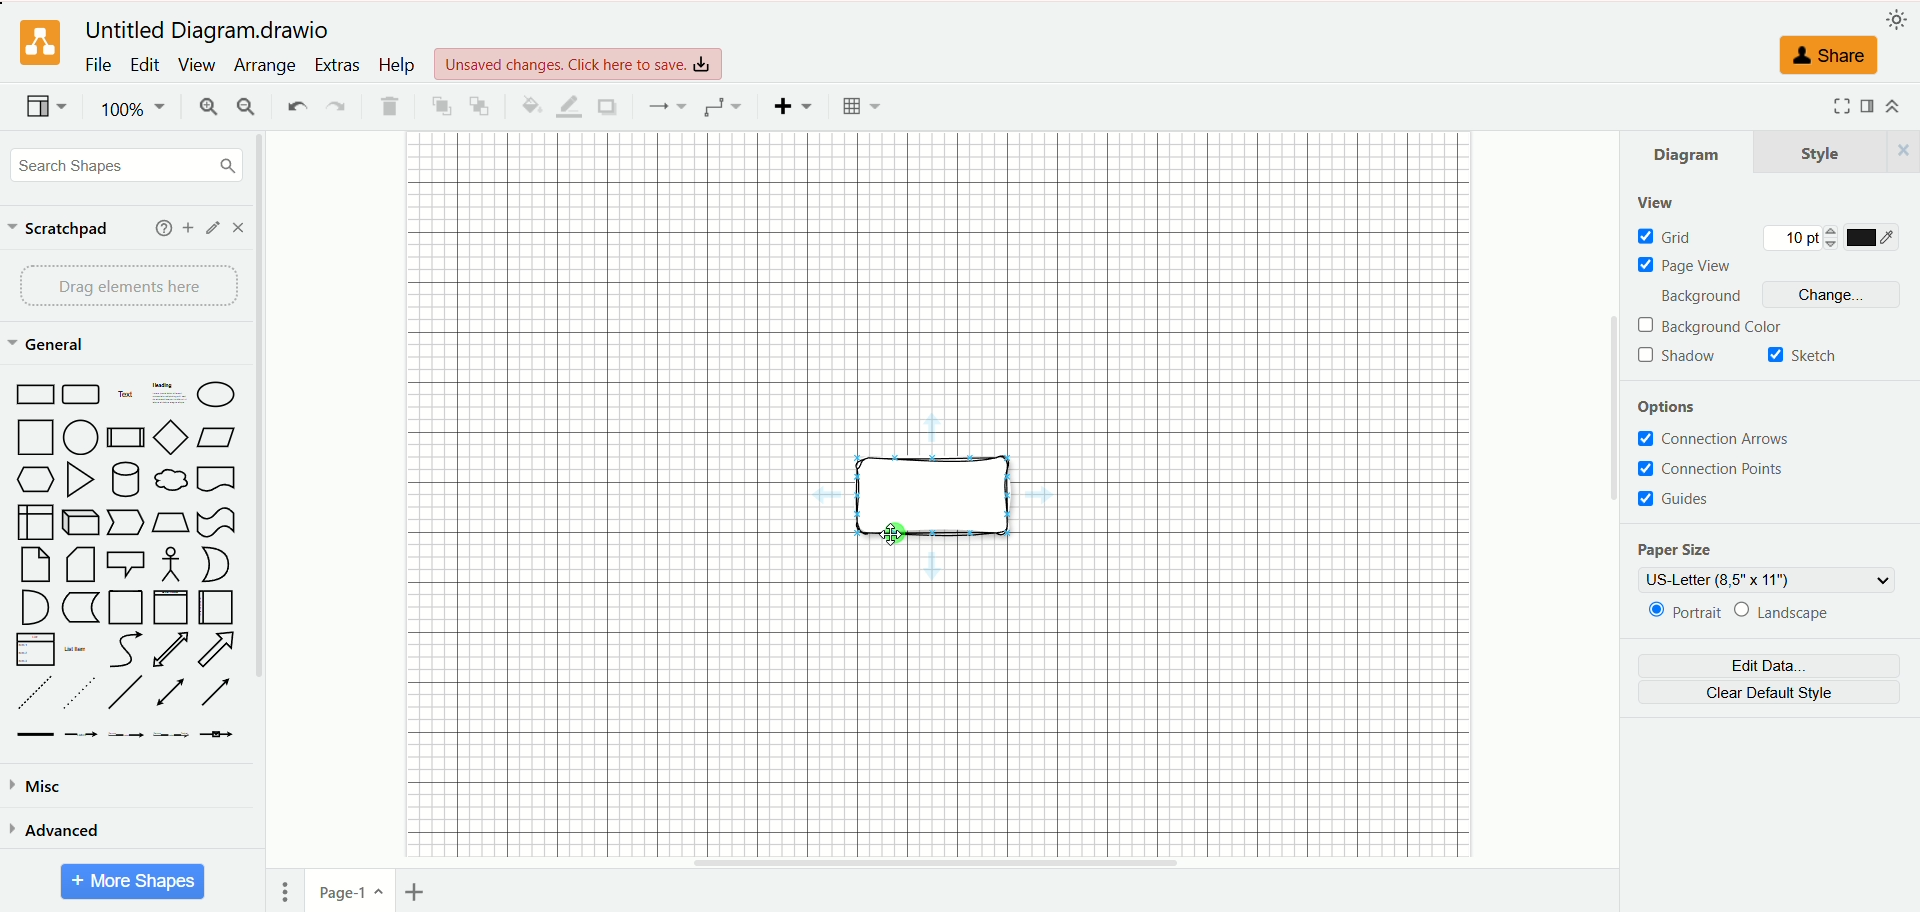 Image resolution: width=1920 pixels, height=912 pixels. What do you see at coordinates (1773, 660) in the screenshot?
I see `edit data` at bounding box center [1773, 660].